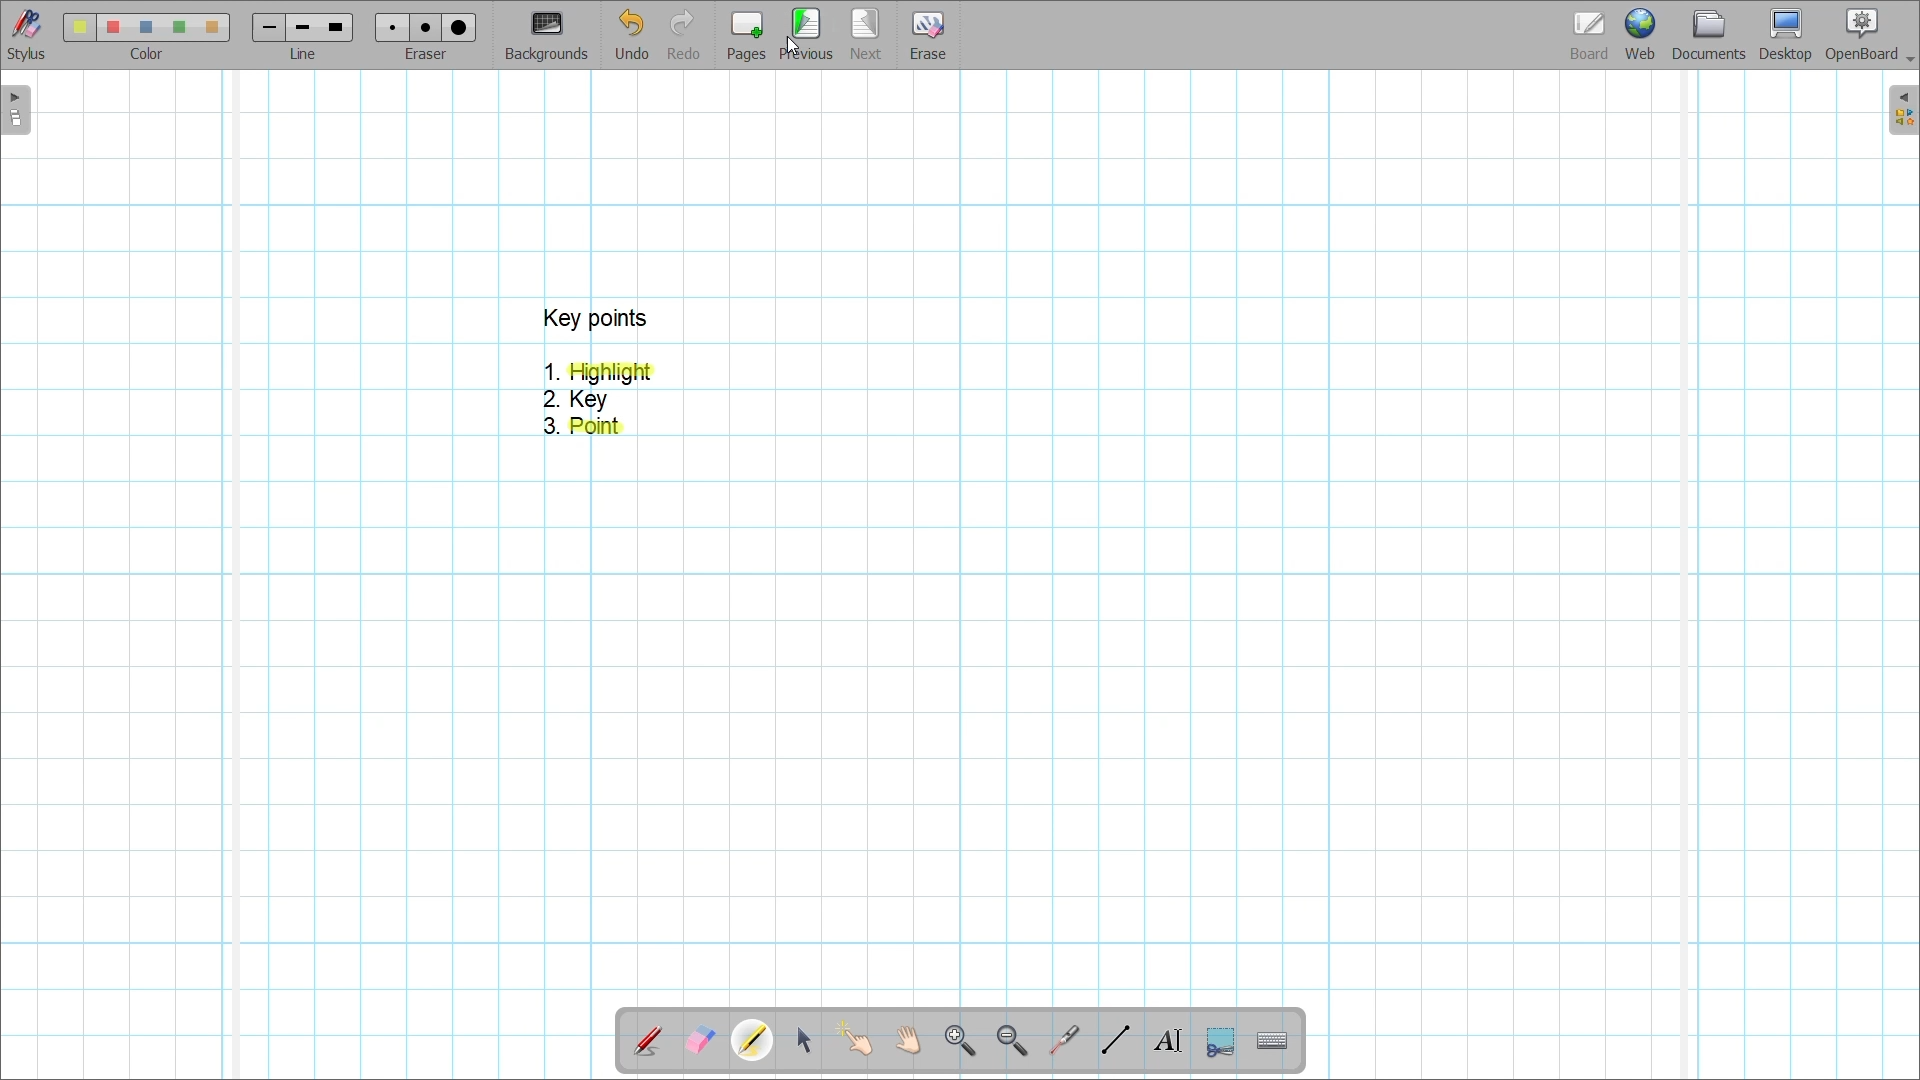 The height and width of the screenshot is (1080, 1920). What do you see at coordinates (392, 27) in the screenshot?
I see `Eraser 1` at bounding box center [392, 27].